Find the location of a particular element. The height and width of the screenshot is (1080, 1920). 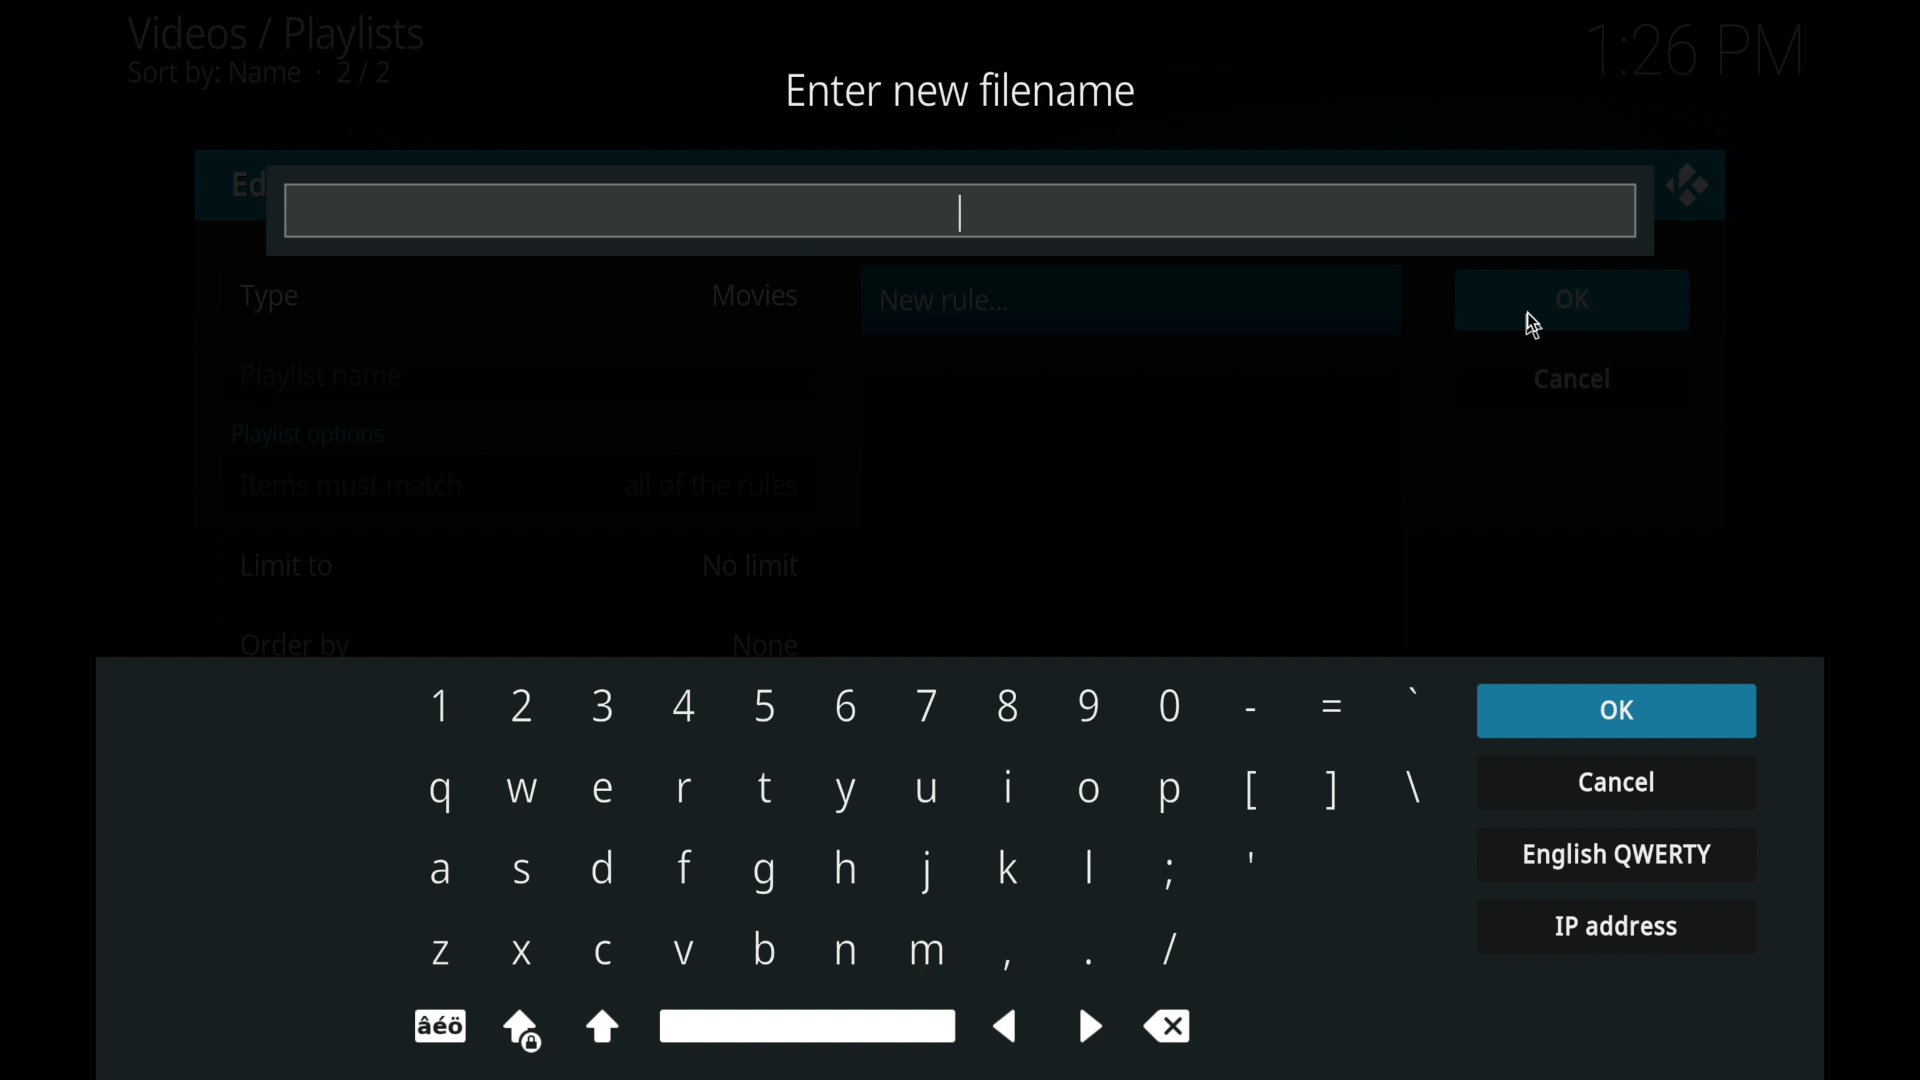

screen keyboard is located at coordinates (924, 866).